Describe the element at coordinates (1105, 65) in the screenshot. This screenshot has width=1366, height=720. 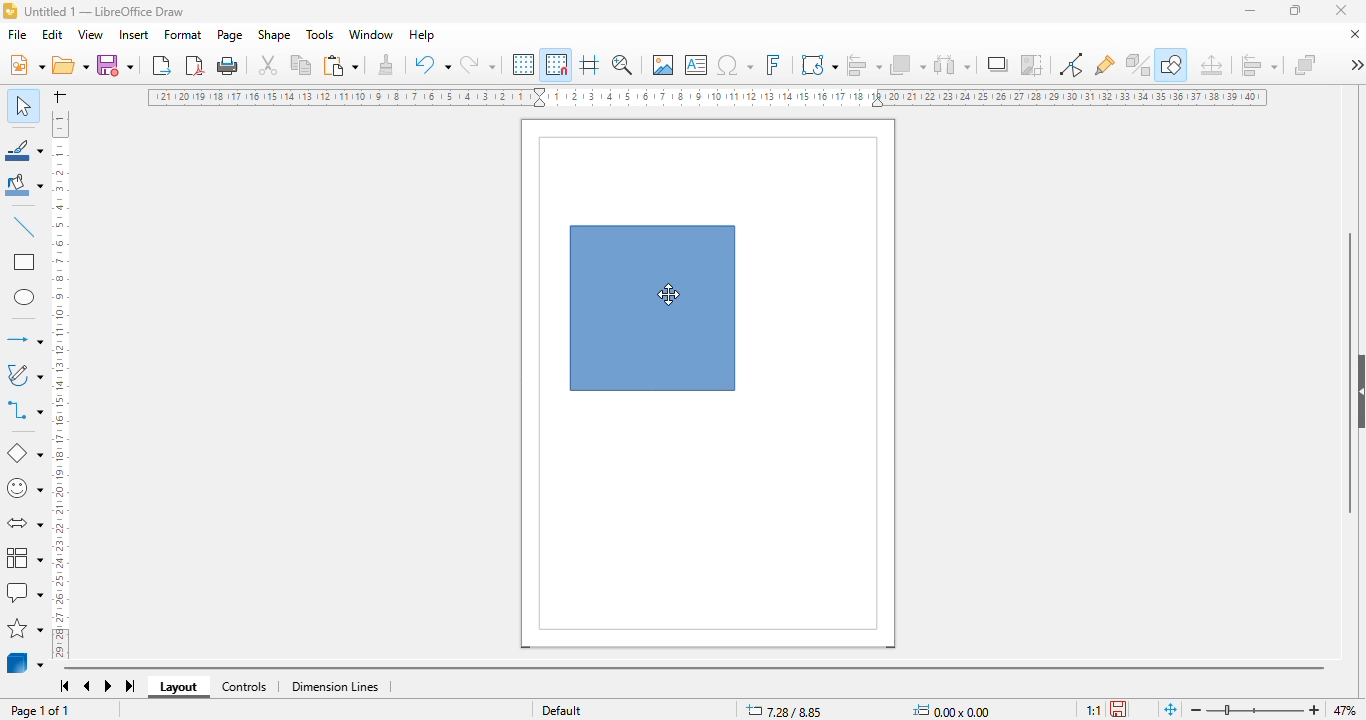
I see `show gluepoint functions` at that location.